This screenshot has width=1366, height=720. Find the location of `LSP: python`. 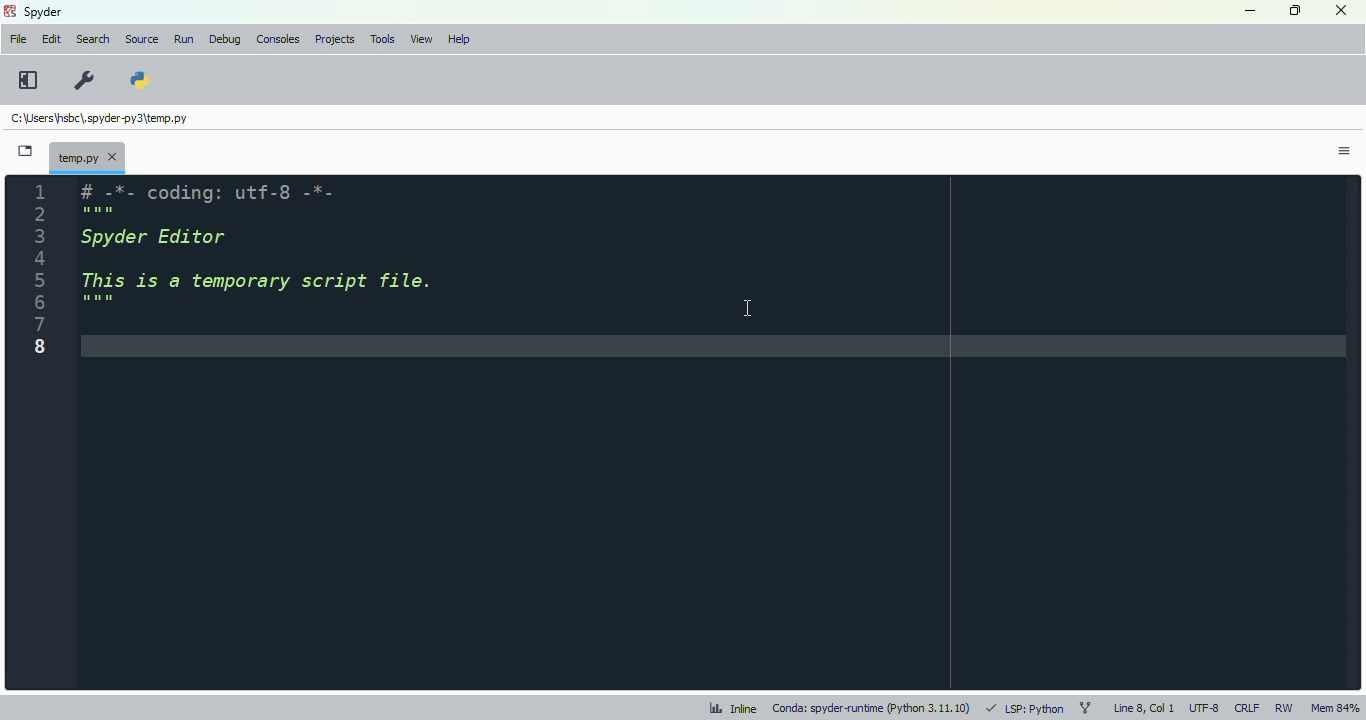

LSP: python is located at coordinates (1026, 708).